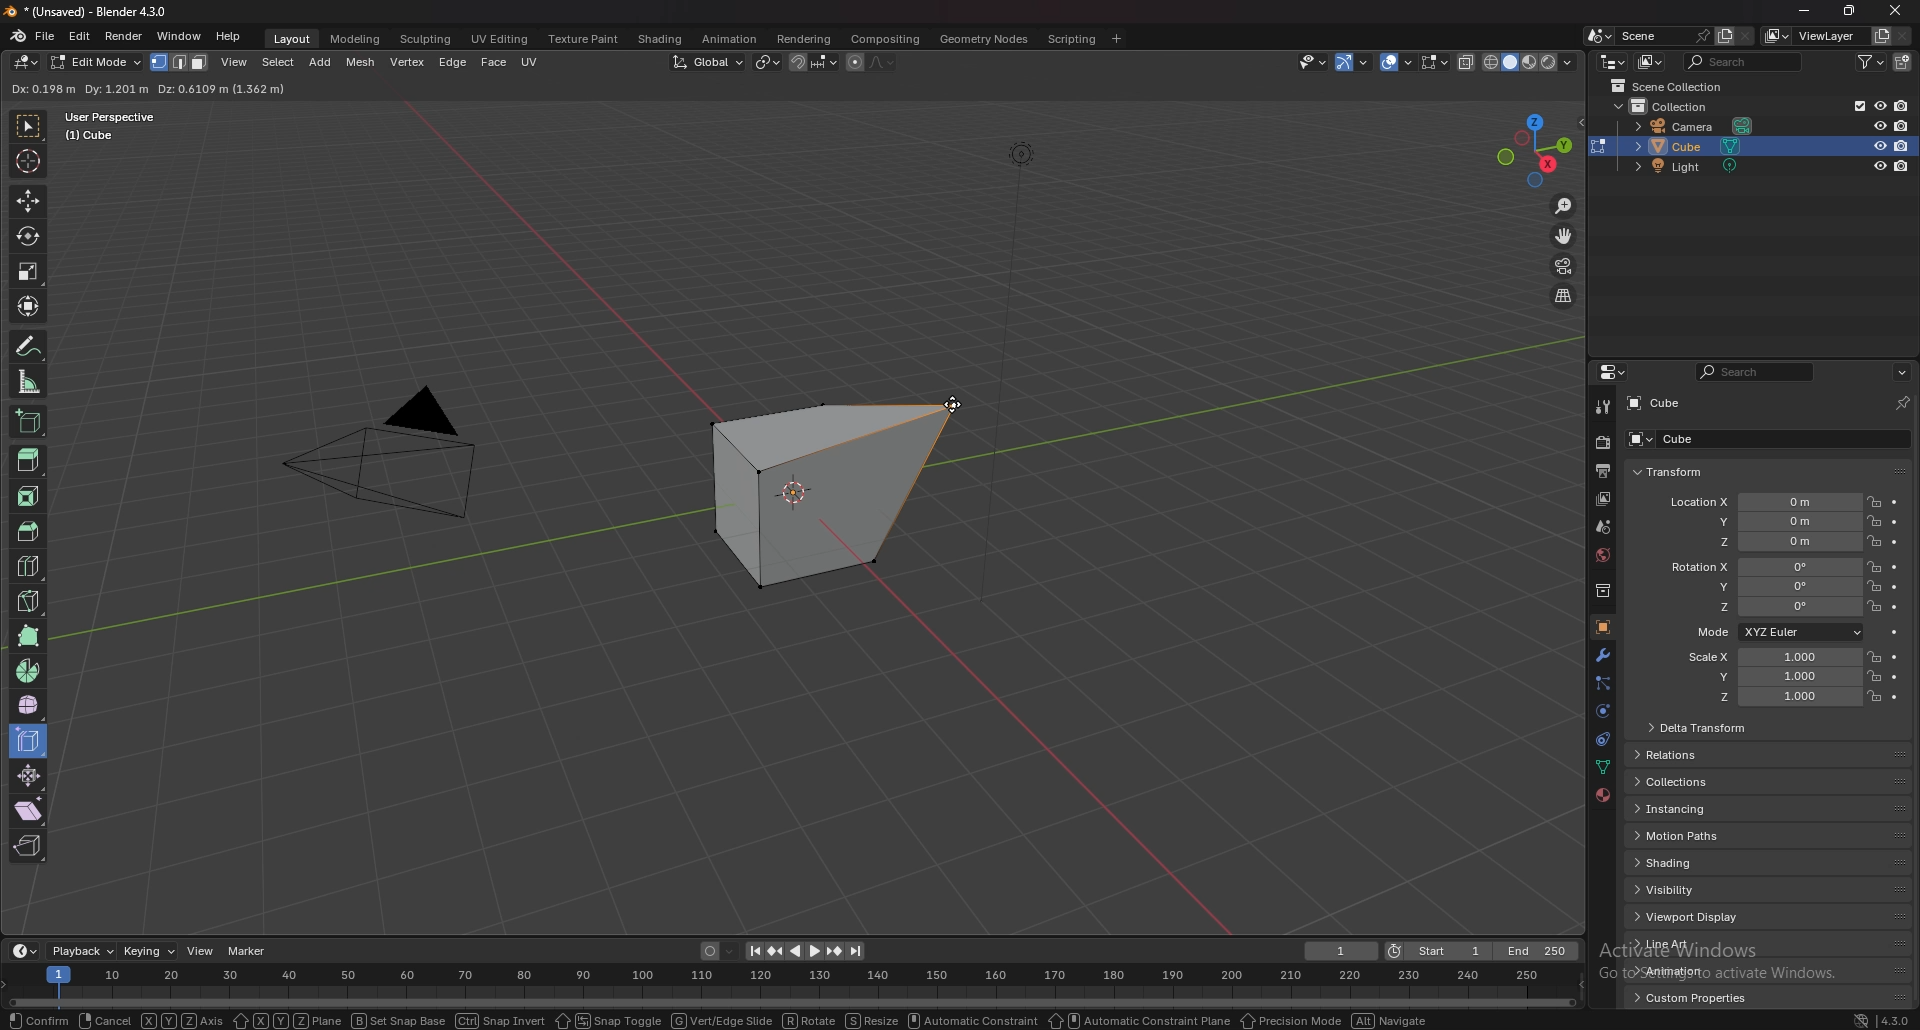 The width and height of the screenshot is (1920, 1030). What do you see at coordinates (1538, 951) in the screenshot?
I see `end frame` at bounding box center [1538, 951].